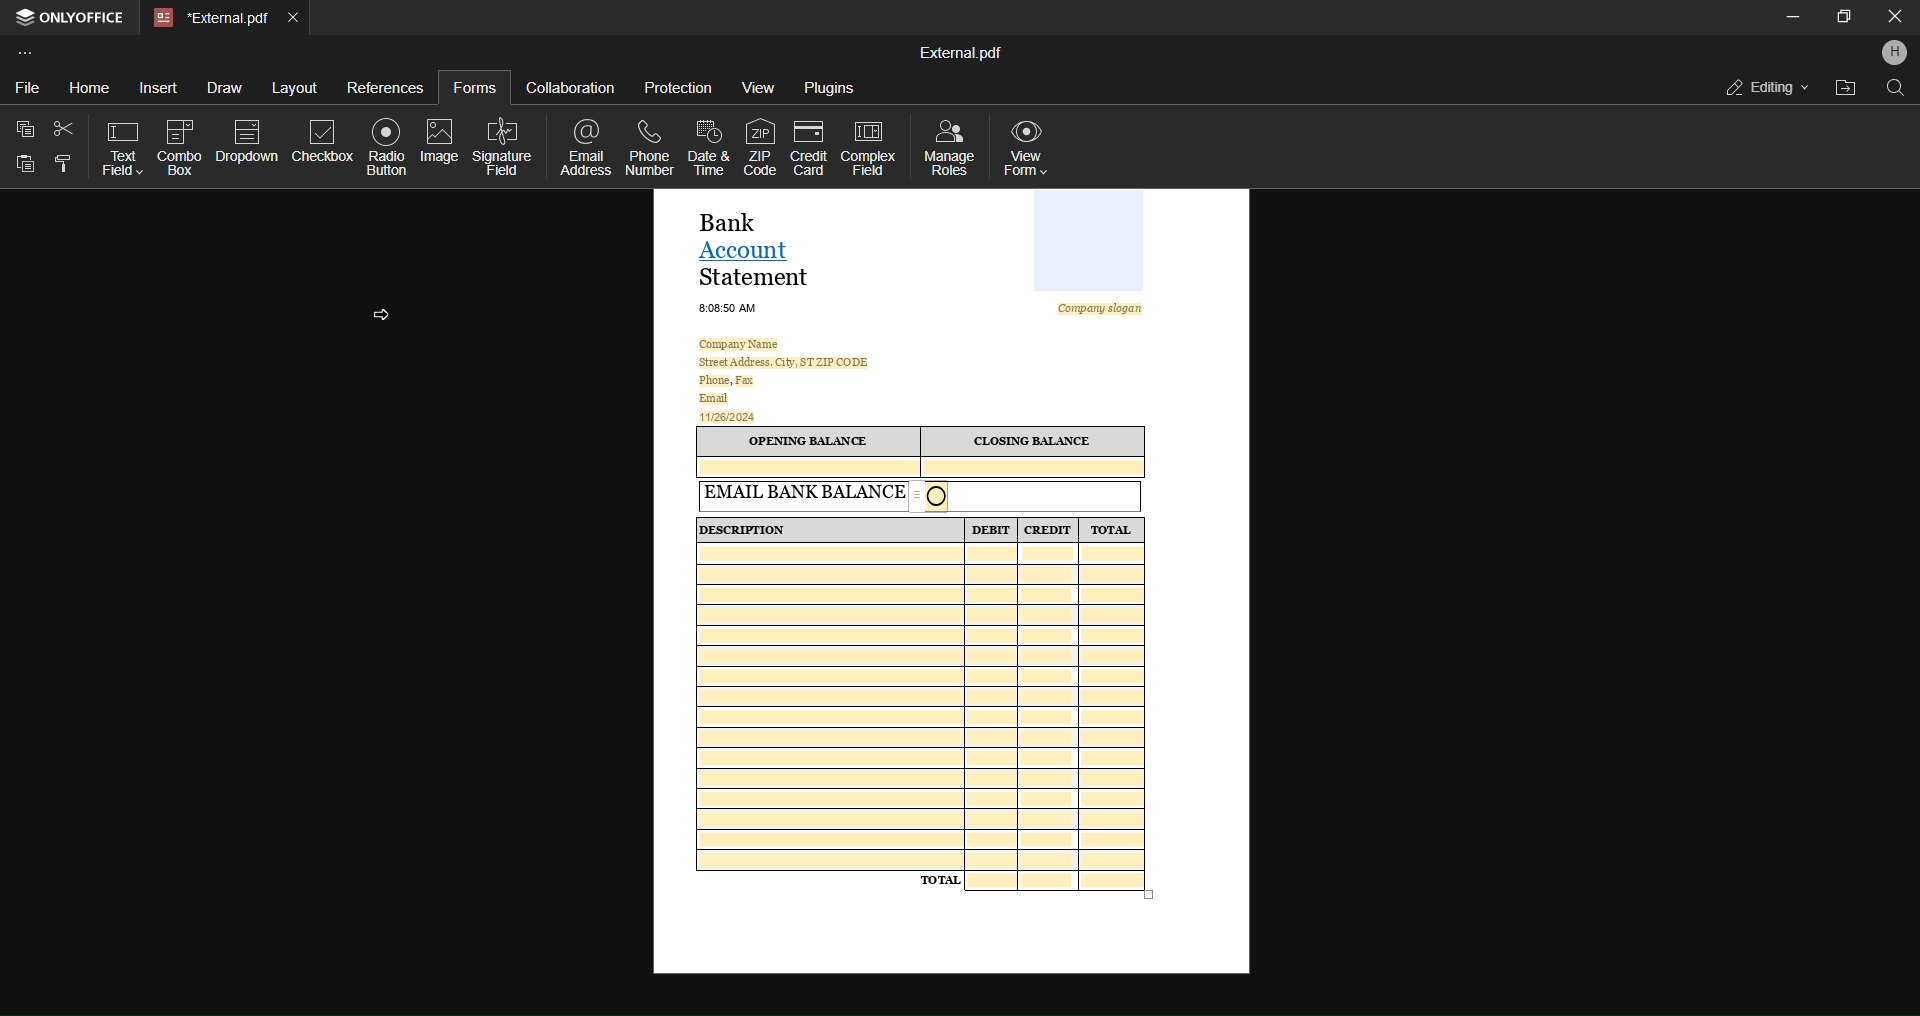 Image resolution: width=1920 pixels, height=1016 pixels. I want to click on copy, so click(27, 128).